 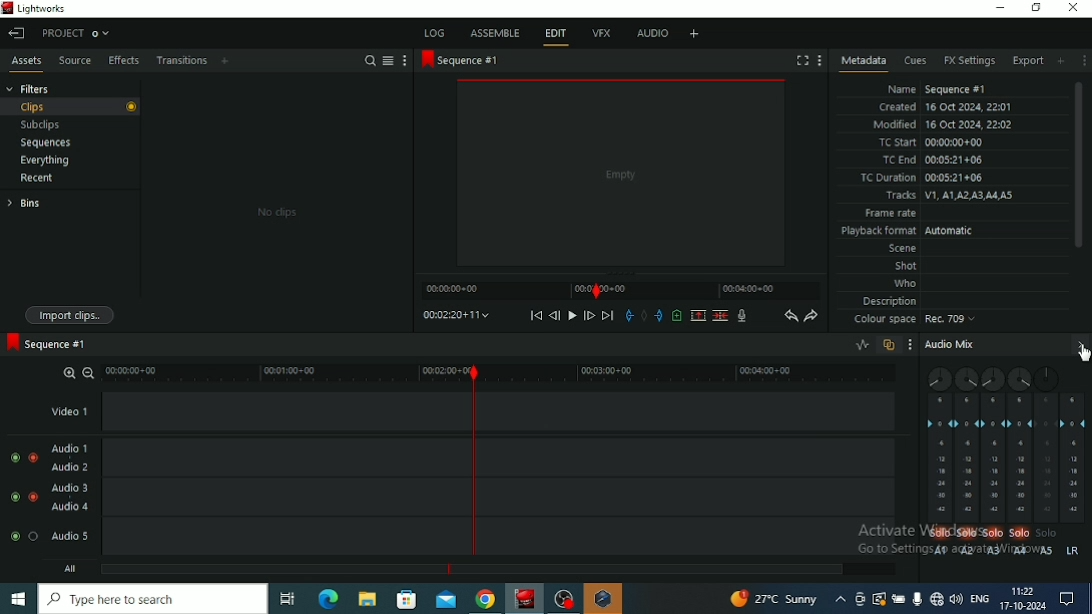 What do you see at coordinates (181, 61) in the screenshot?
I see `Transitions` at bounding box center [181, 61].